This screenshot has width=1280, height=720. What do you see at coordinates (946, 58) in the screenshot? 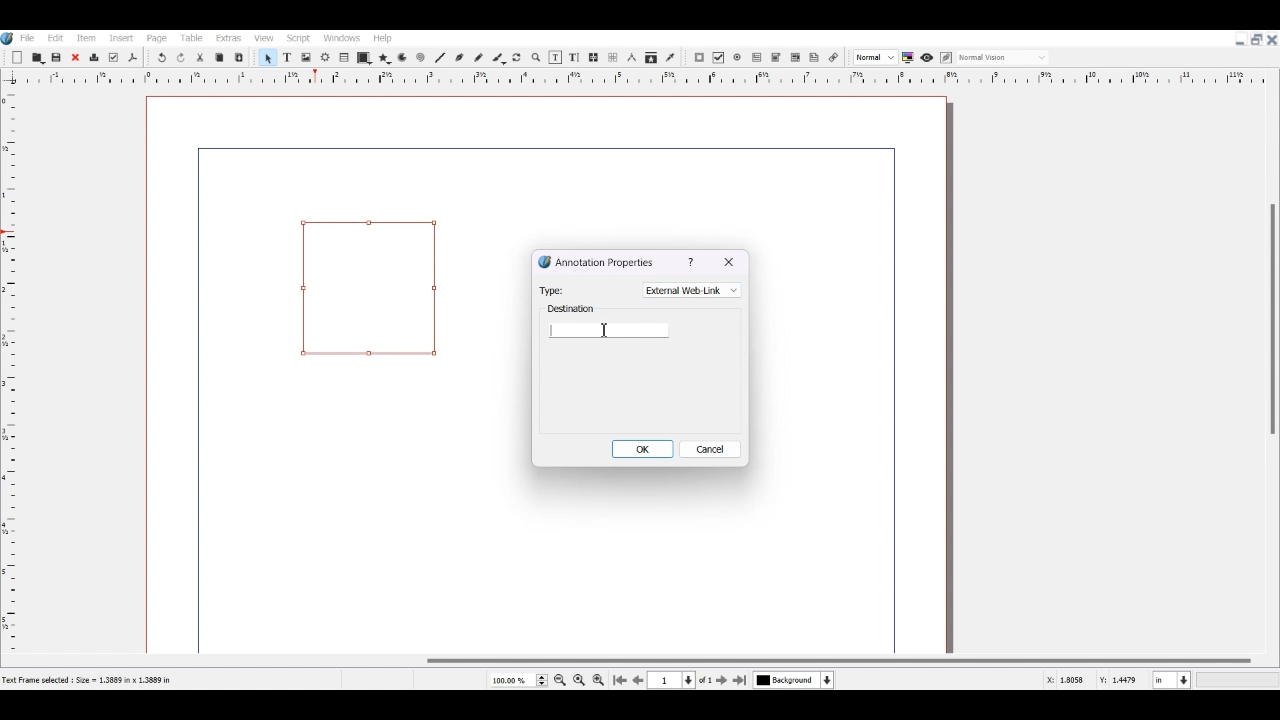
I see `Edit in preview mode` at bounding box center [946, 58].